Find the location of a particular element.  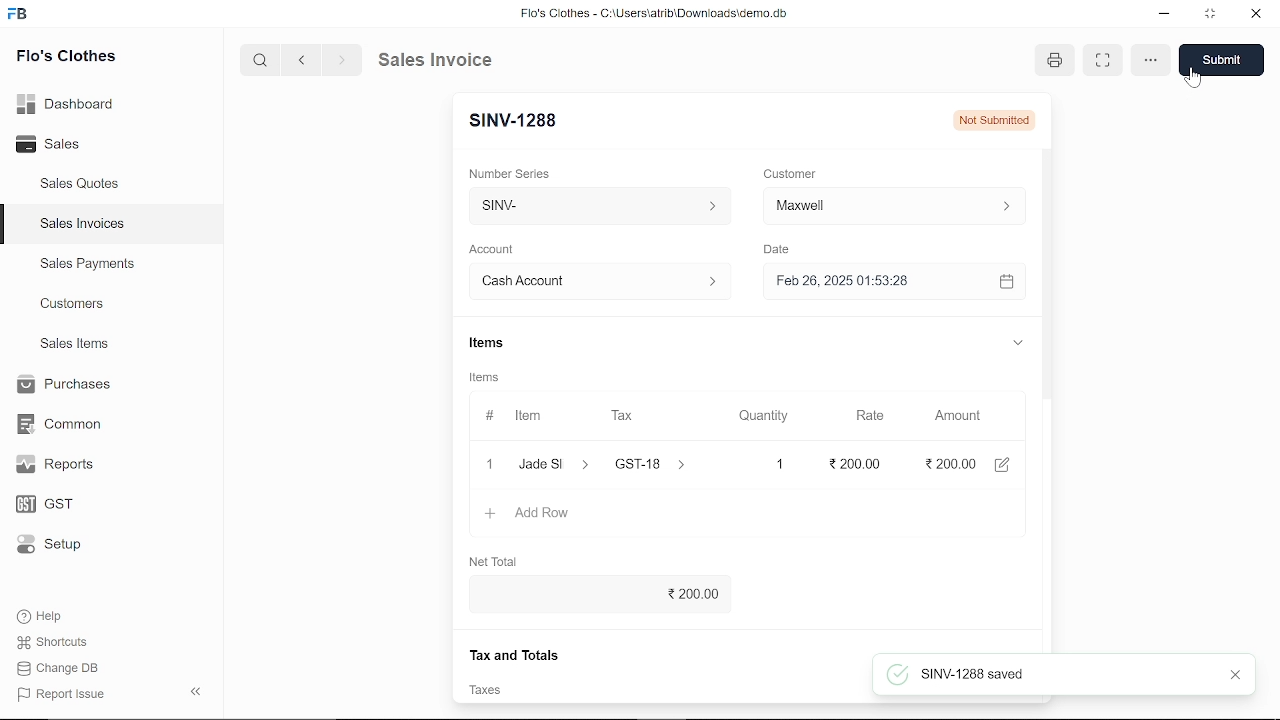

1 is located at coordinates (762, 464).